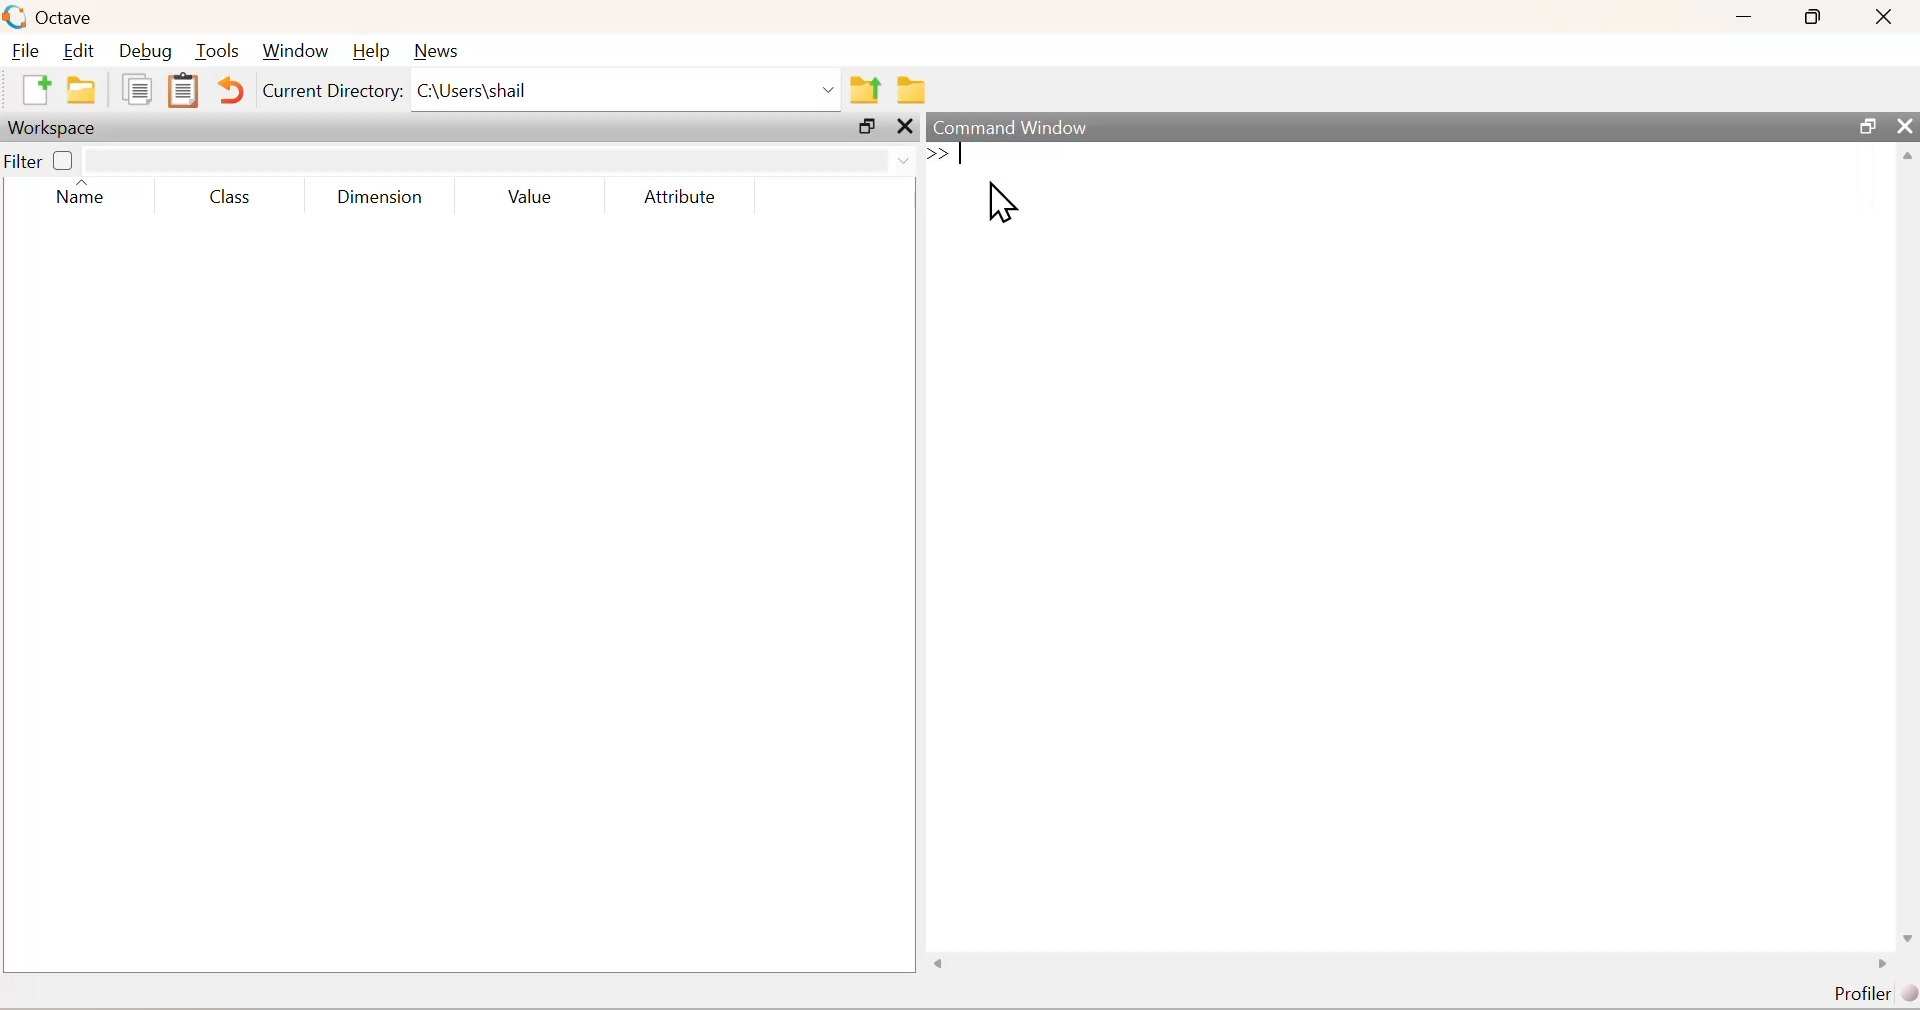 The image size is (1920, 1010). Describe the element at coordinates (939, 963) in the screenshot. I see `scroll right` at that location.